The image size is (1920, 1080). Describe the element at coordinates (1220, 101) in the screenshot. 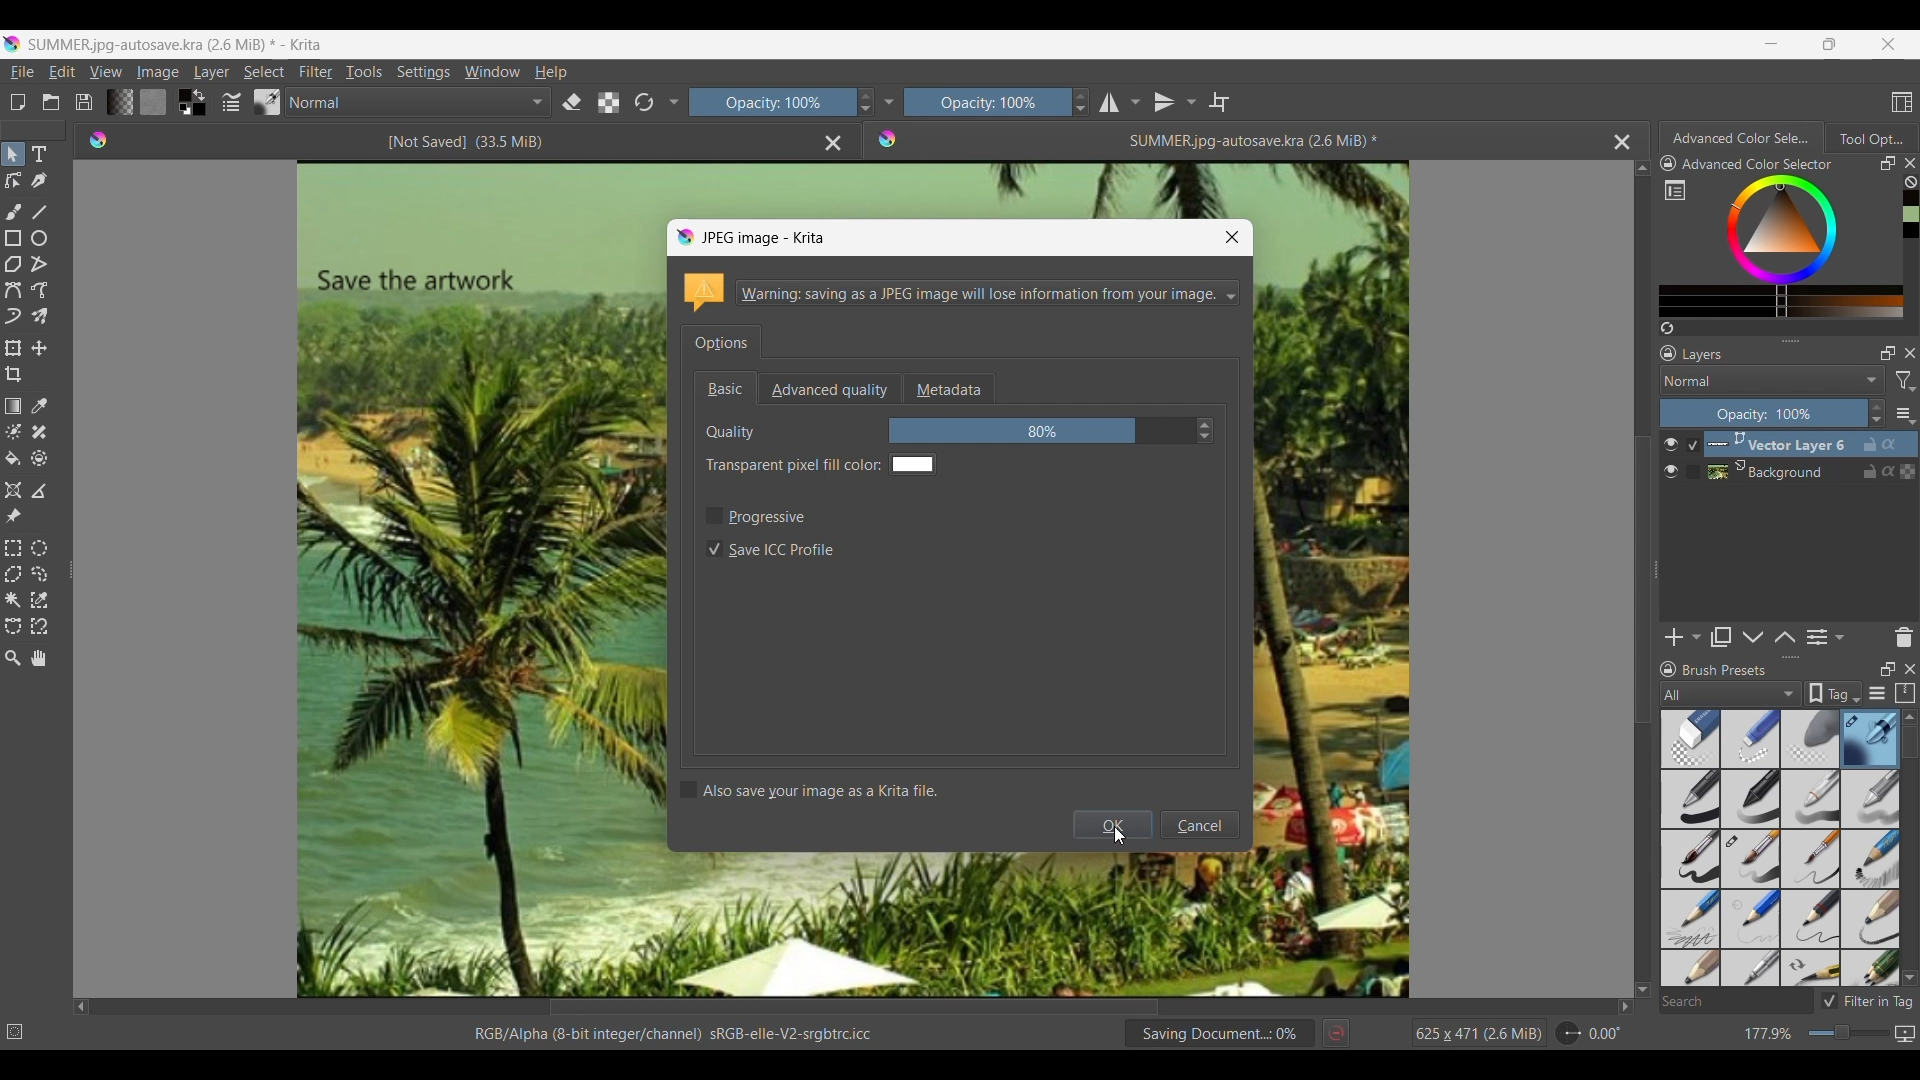

I see `Wrap around mode` at that location.